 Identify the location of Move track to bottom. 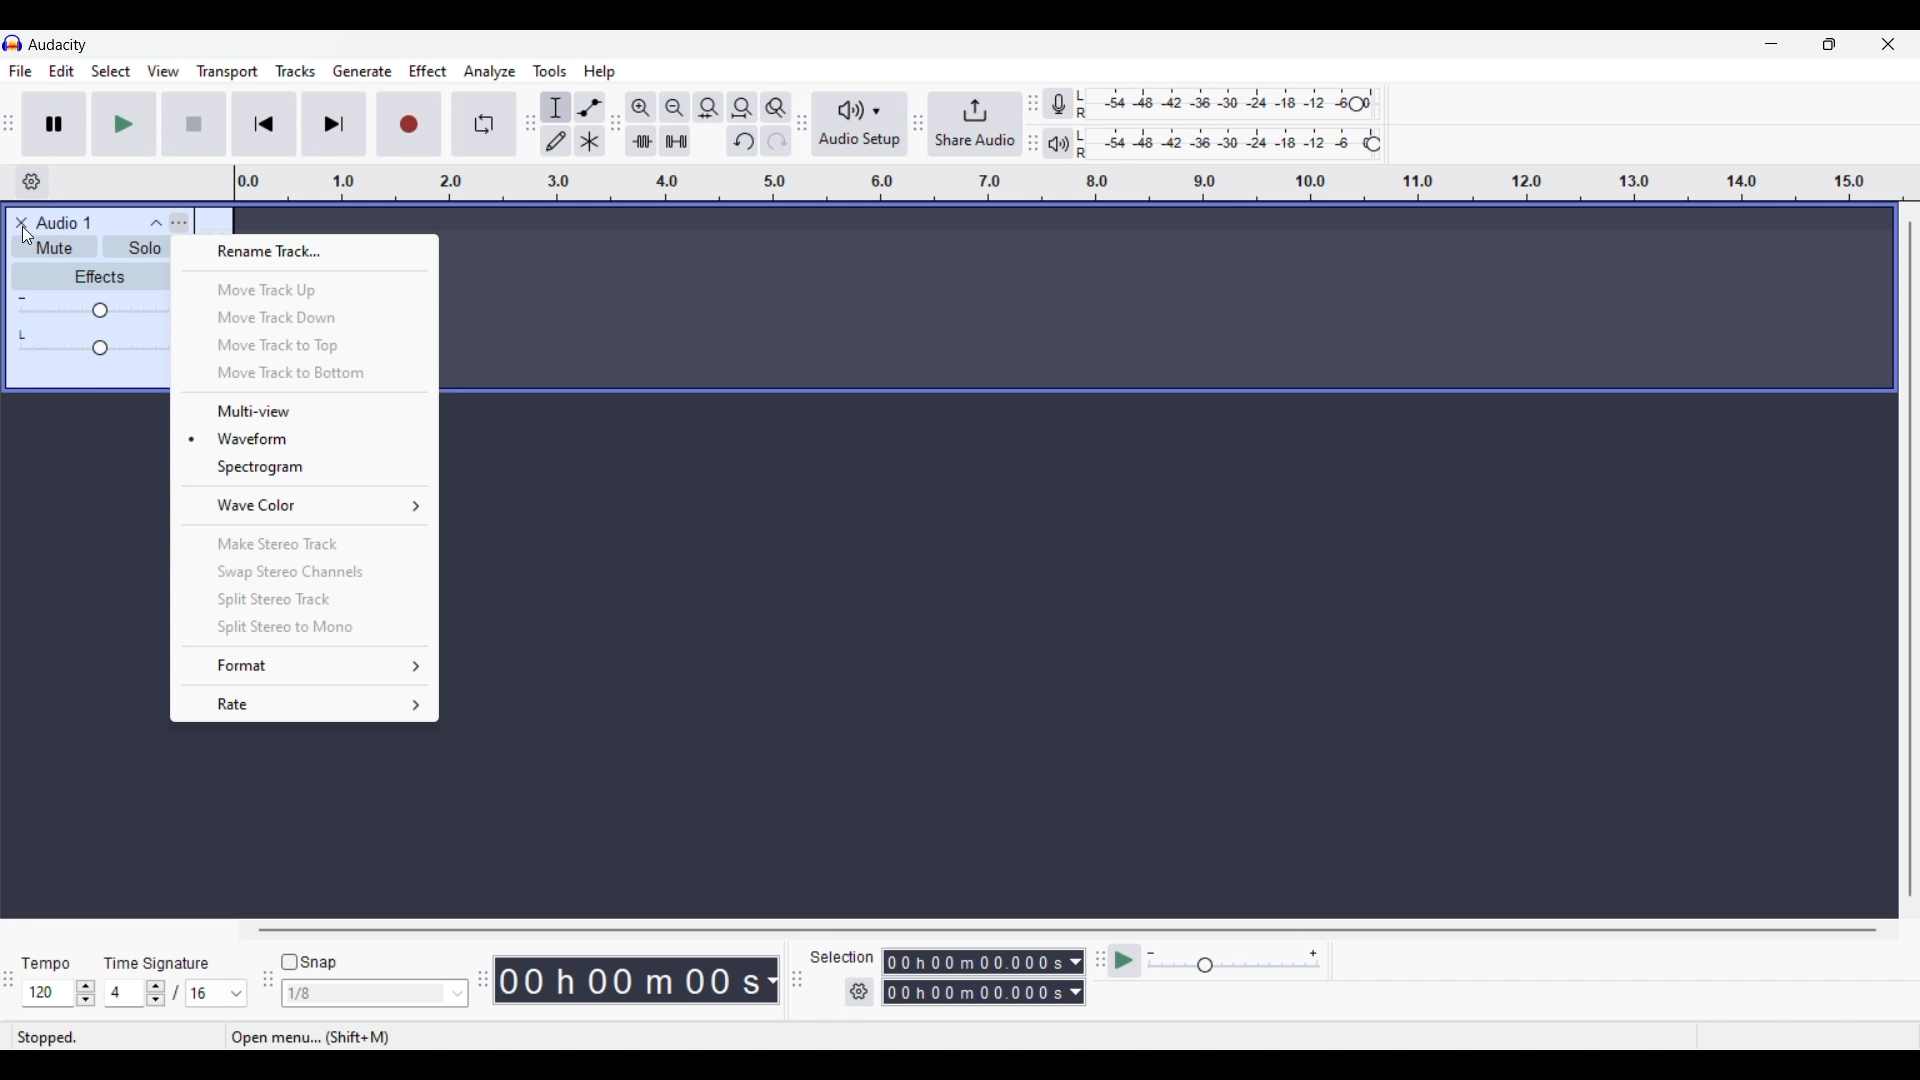
(305, 374).